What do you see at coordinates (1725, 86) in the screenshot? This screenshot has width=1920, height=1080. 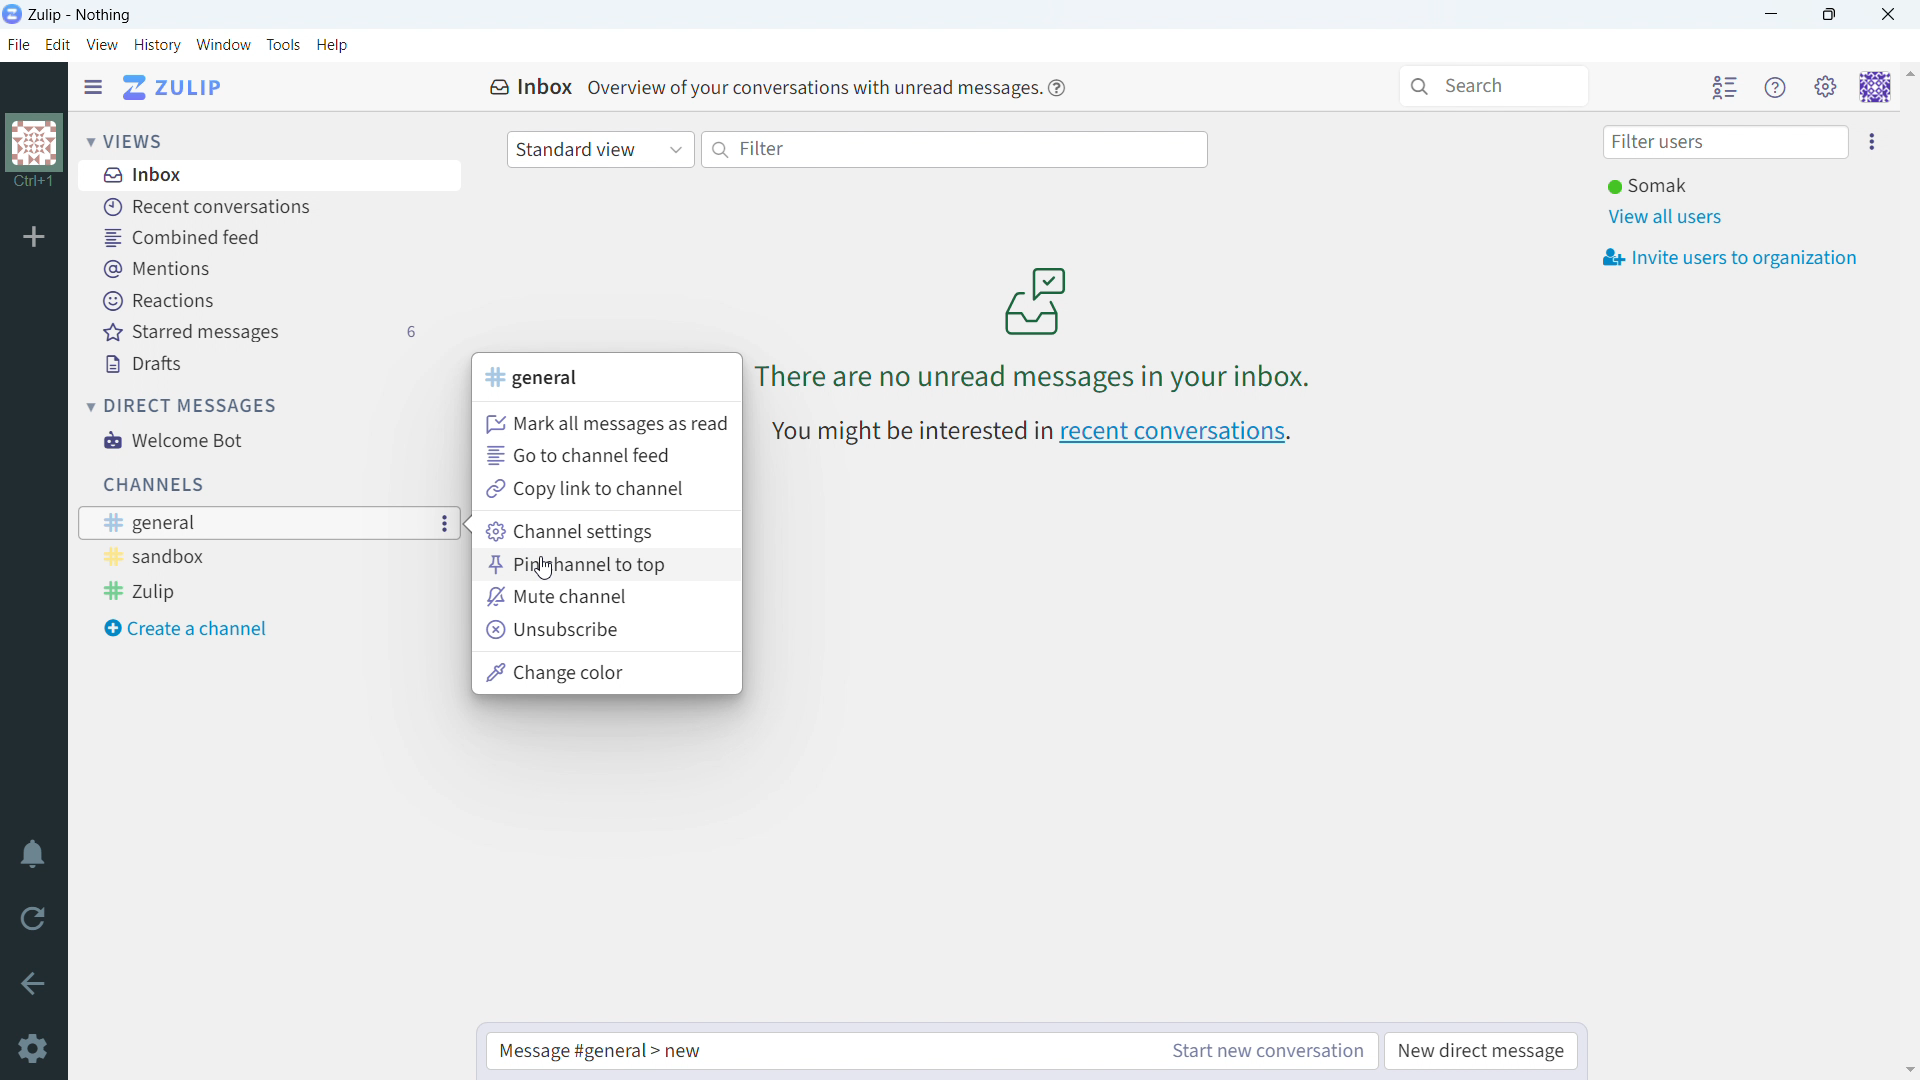 I see `hide user list` at bounding box center [1725, 86].